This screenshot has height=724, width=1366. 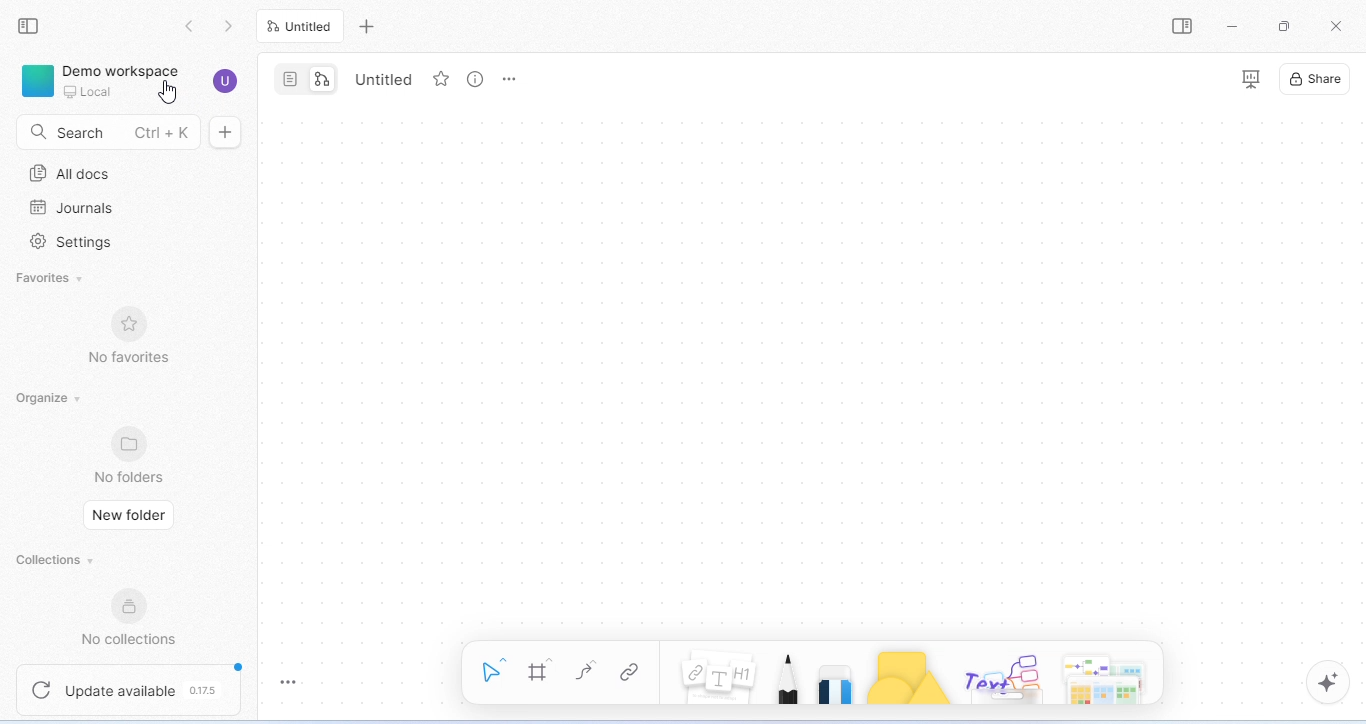 What do you see at coordinates (587, 671) in the screenshot?
I see `curve` at bounding box center [587, 671].